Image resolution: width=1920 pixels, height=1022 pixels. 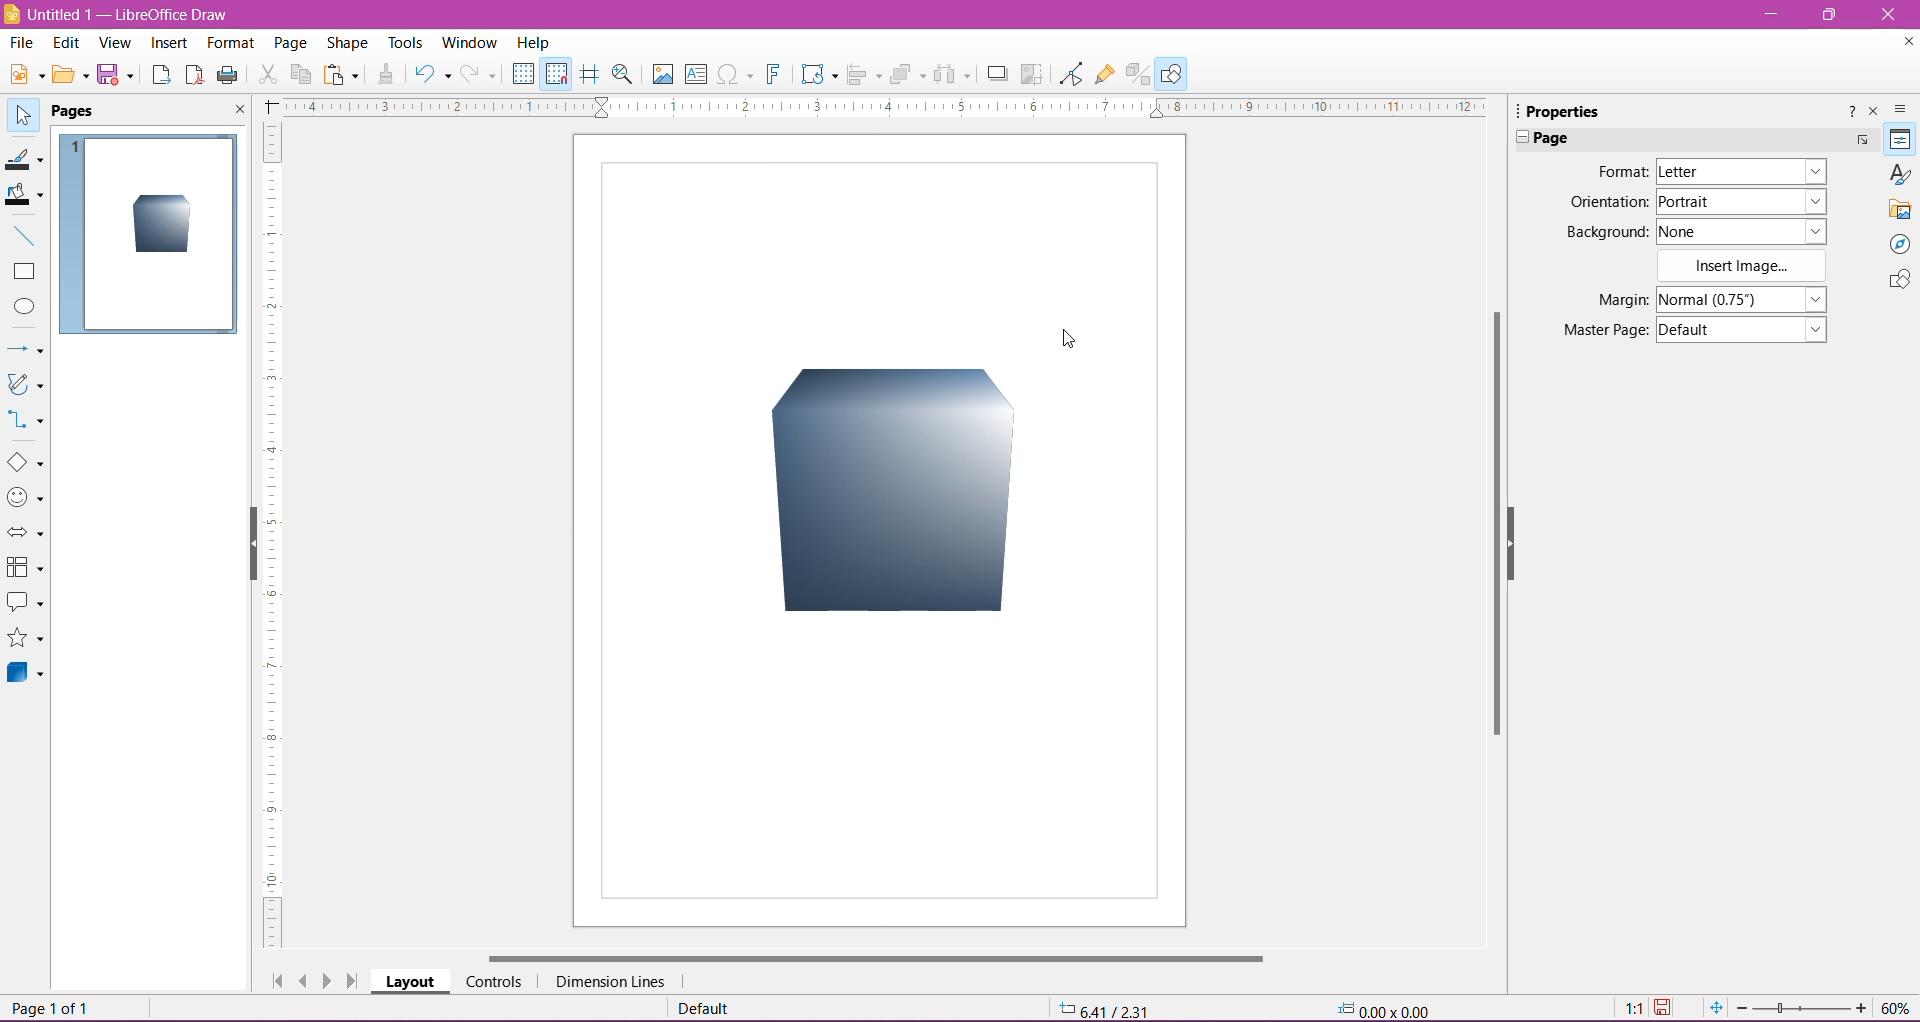 I want to click on Close Sidebar Deck, so click(x=1873, y=112).